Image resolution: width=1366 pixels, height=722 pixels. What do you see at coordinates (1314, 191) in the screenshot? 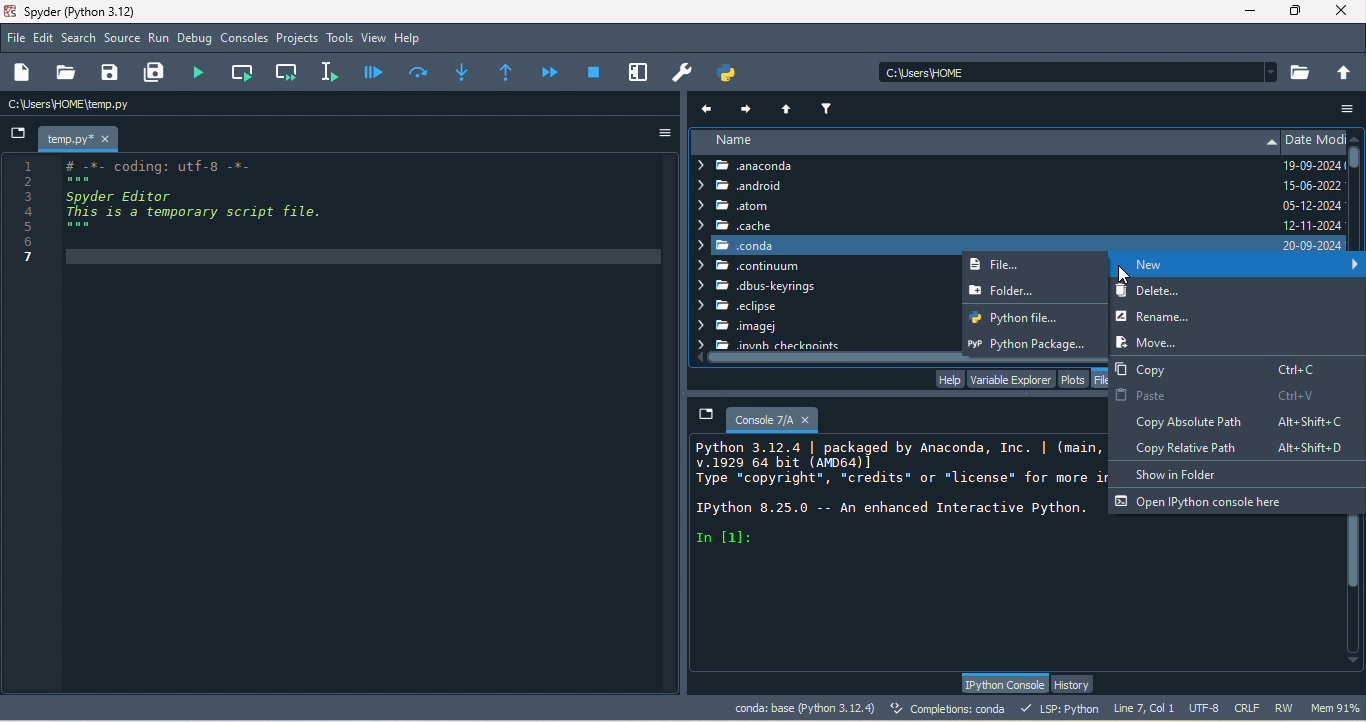
I see `date modified` at bounding box center [1314, 191].